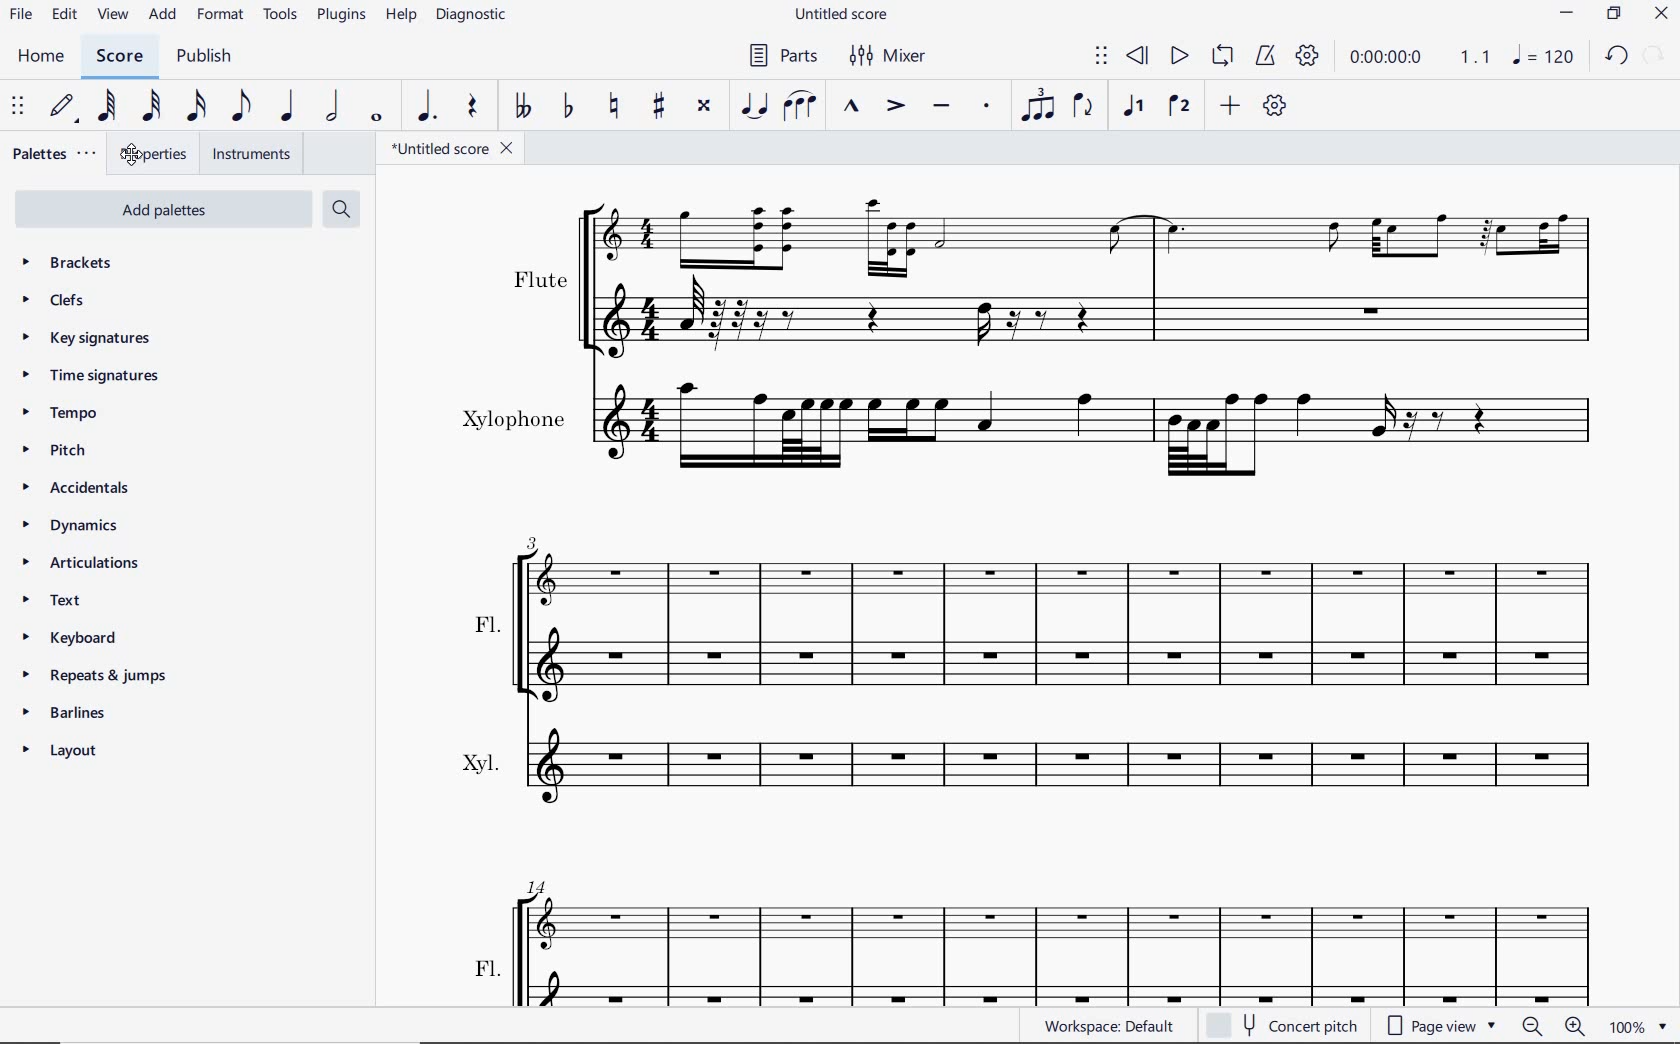 The image size is (1680, 1044). What do you see at coordinates (219, 16) in the screenshot?
I see `FORMAT` at bounding box center [219, 16].